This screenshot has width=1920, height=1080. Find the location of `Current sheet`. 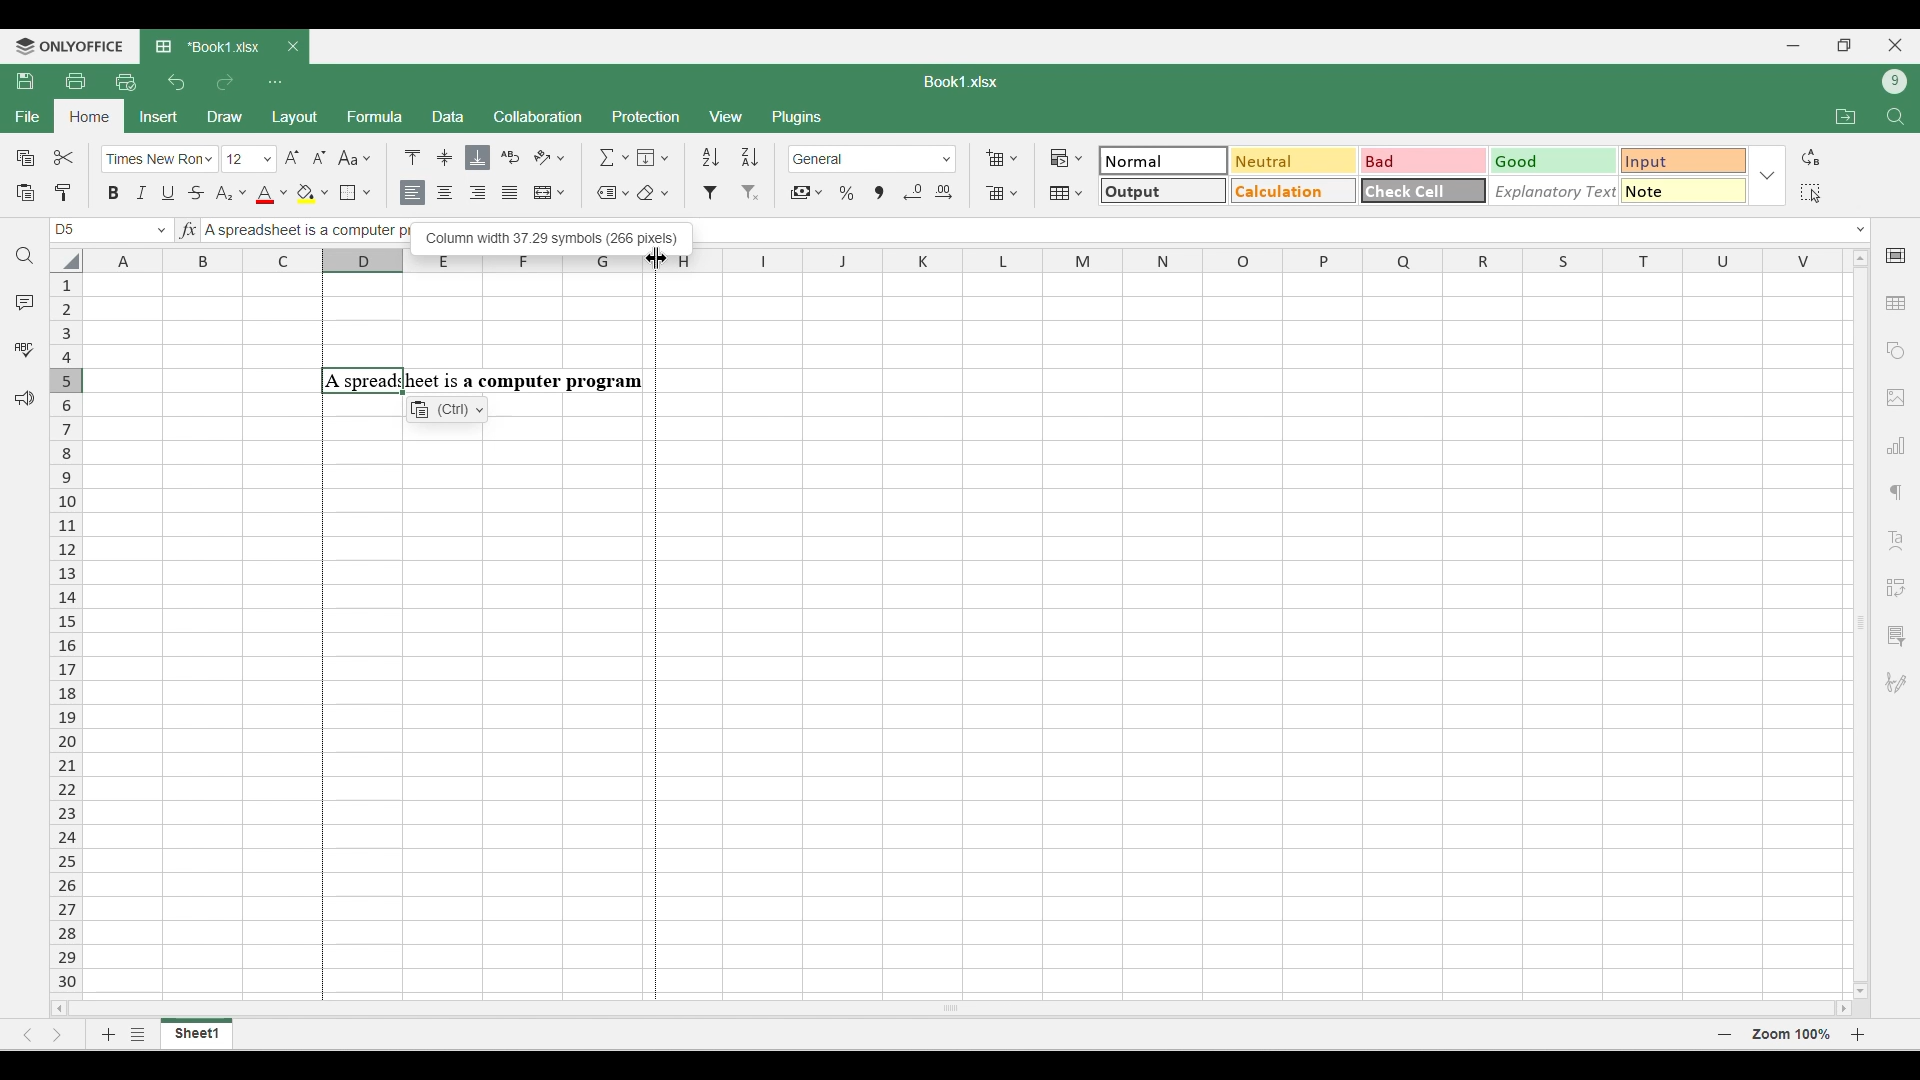

Current sheet is located at coordinates (211, 47).